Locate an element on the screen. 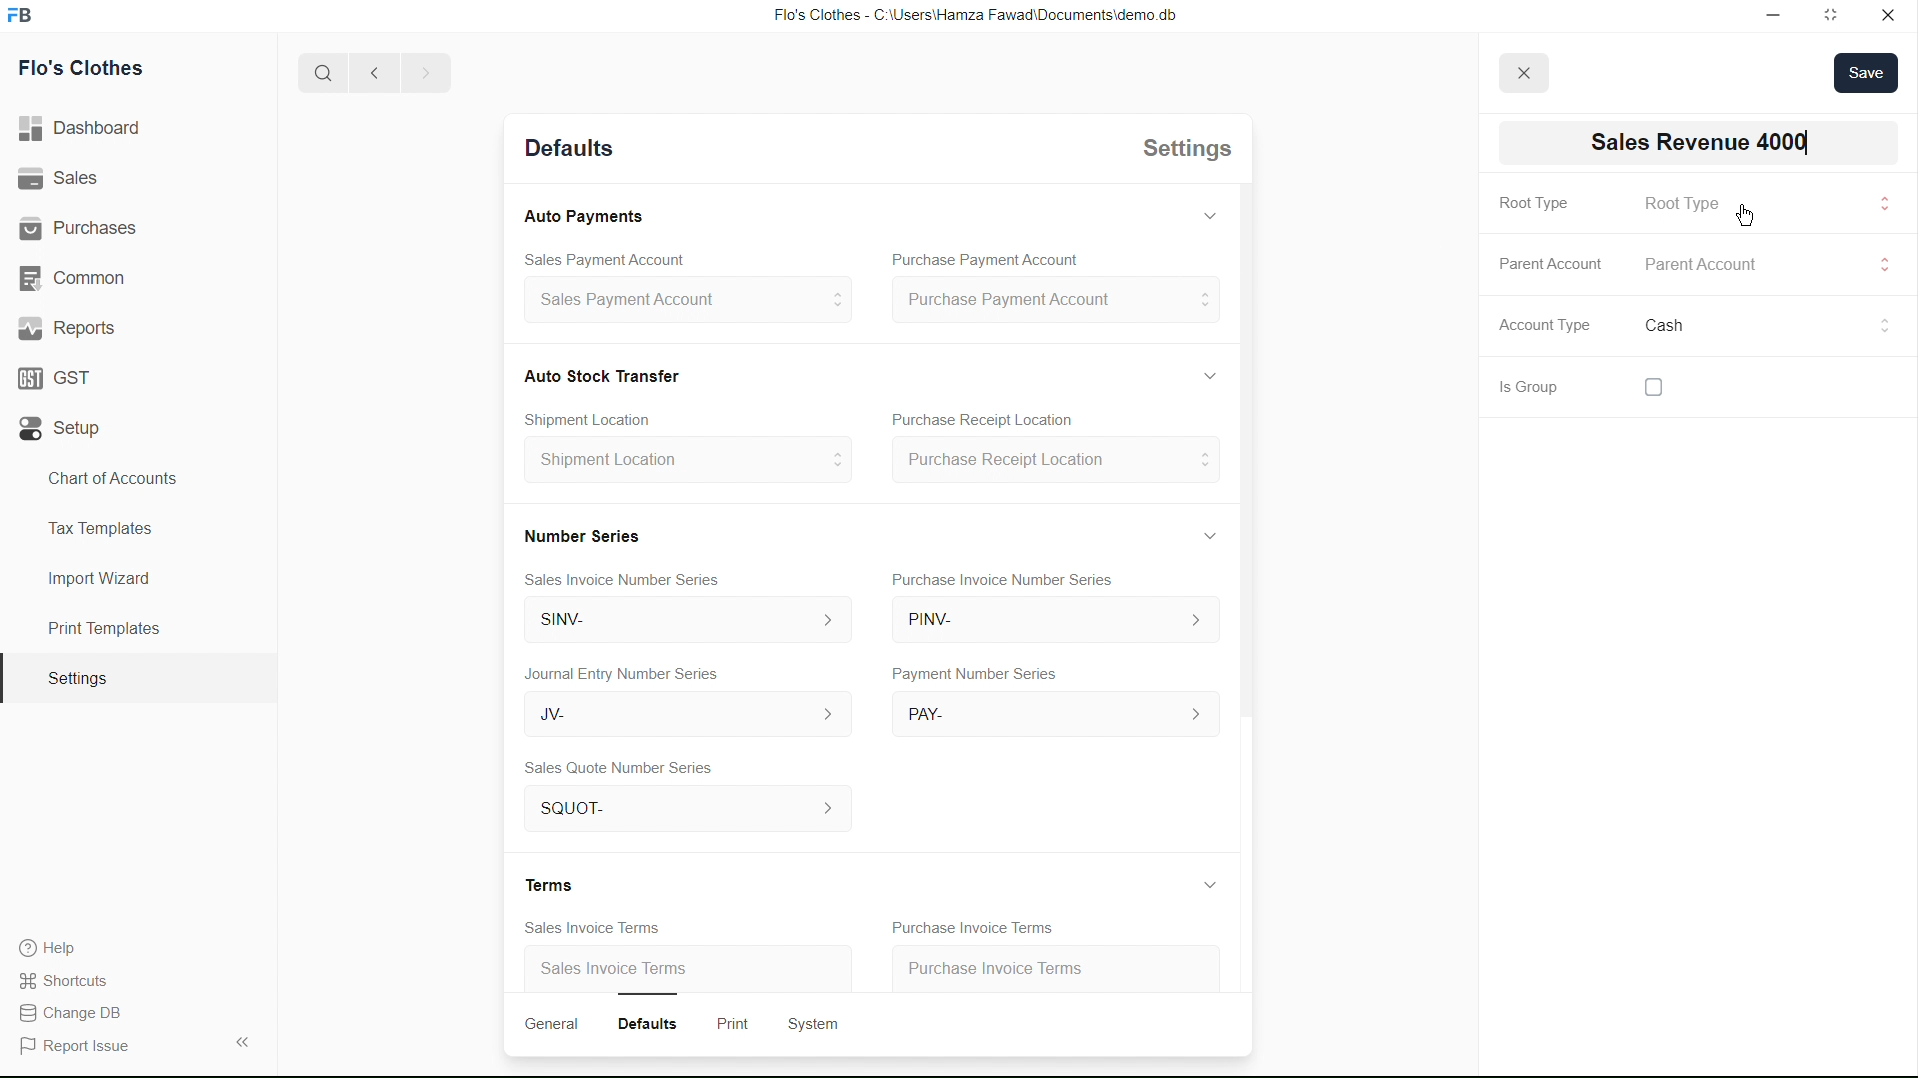 This screenshot has height=1078, width=1918. General is located at coordinates (554, 1024).